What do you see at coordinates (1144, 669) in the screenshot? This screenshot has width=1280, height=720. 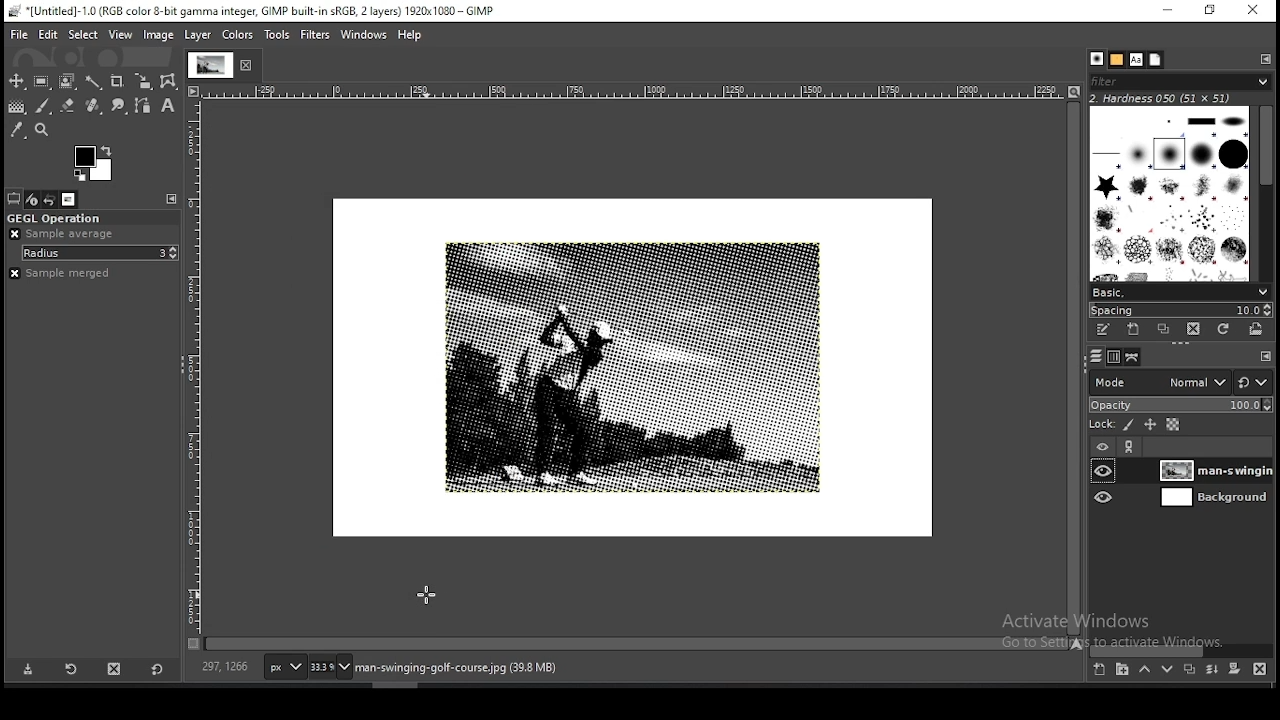 I see `move layer one step up` at bounding box center [1144, 669].